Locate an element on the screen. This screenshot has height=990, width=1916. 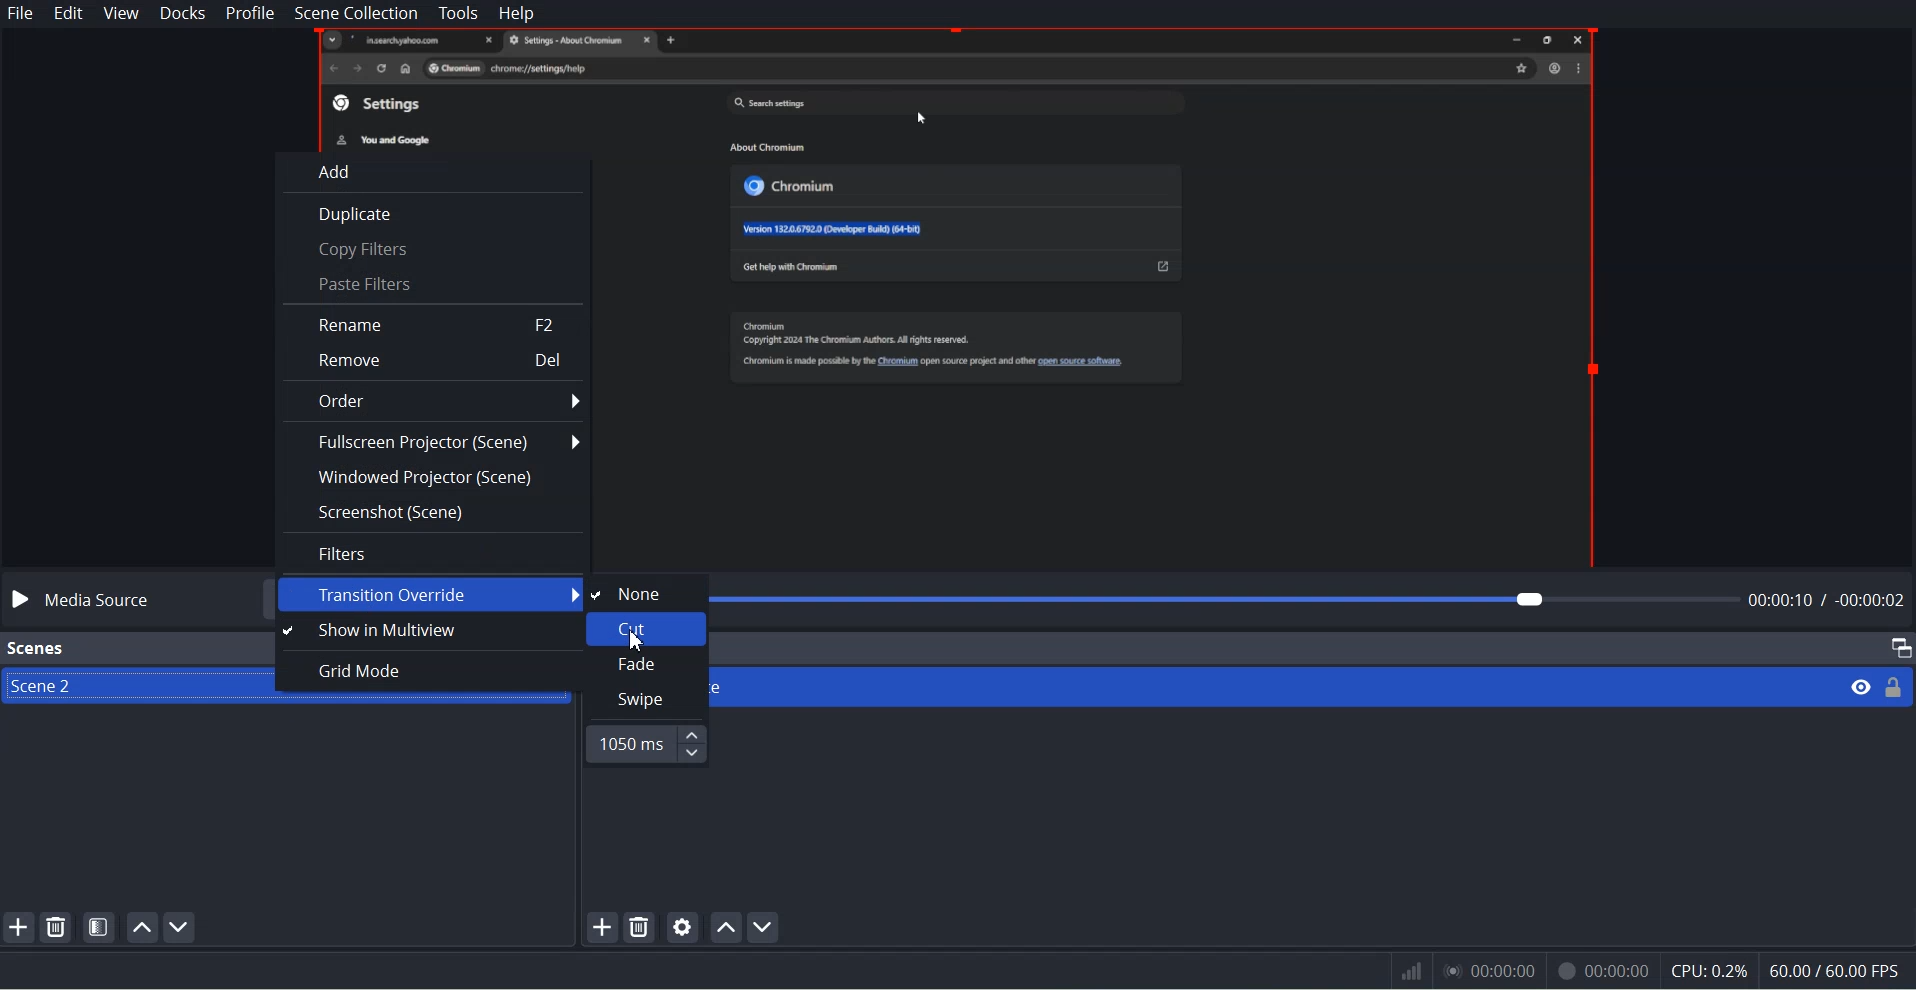
Tools is located at coordinates (457, 13).